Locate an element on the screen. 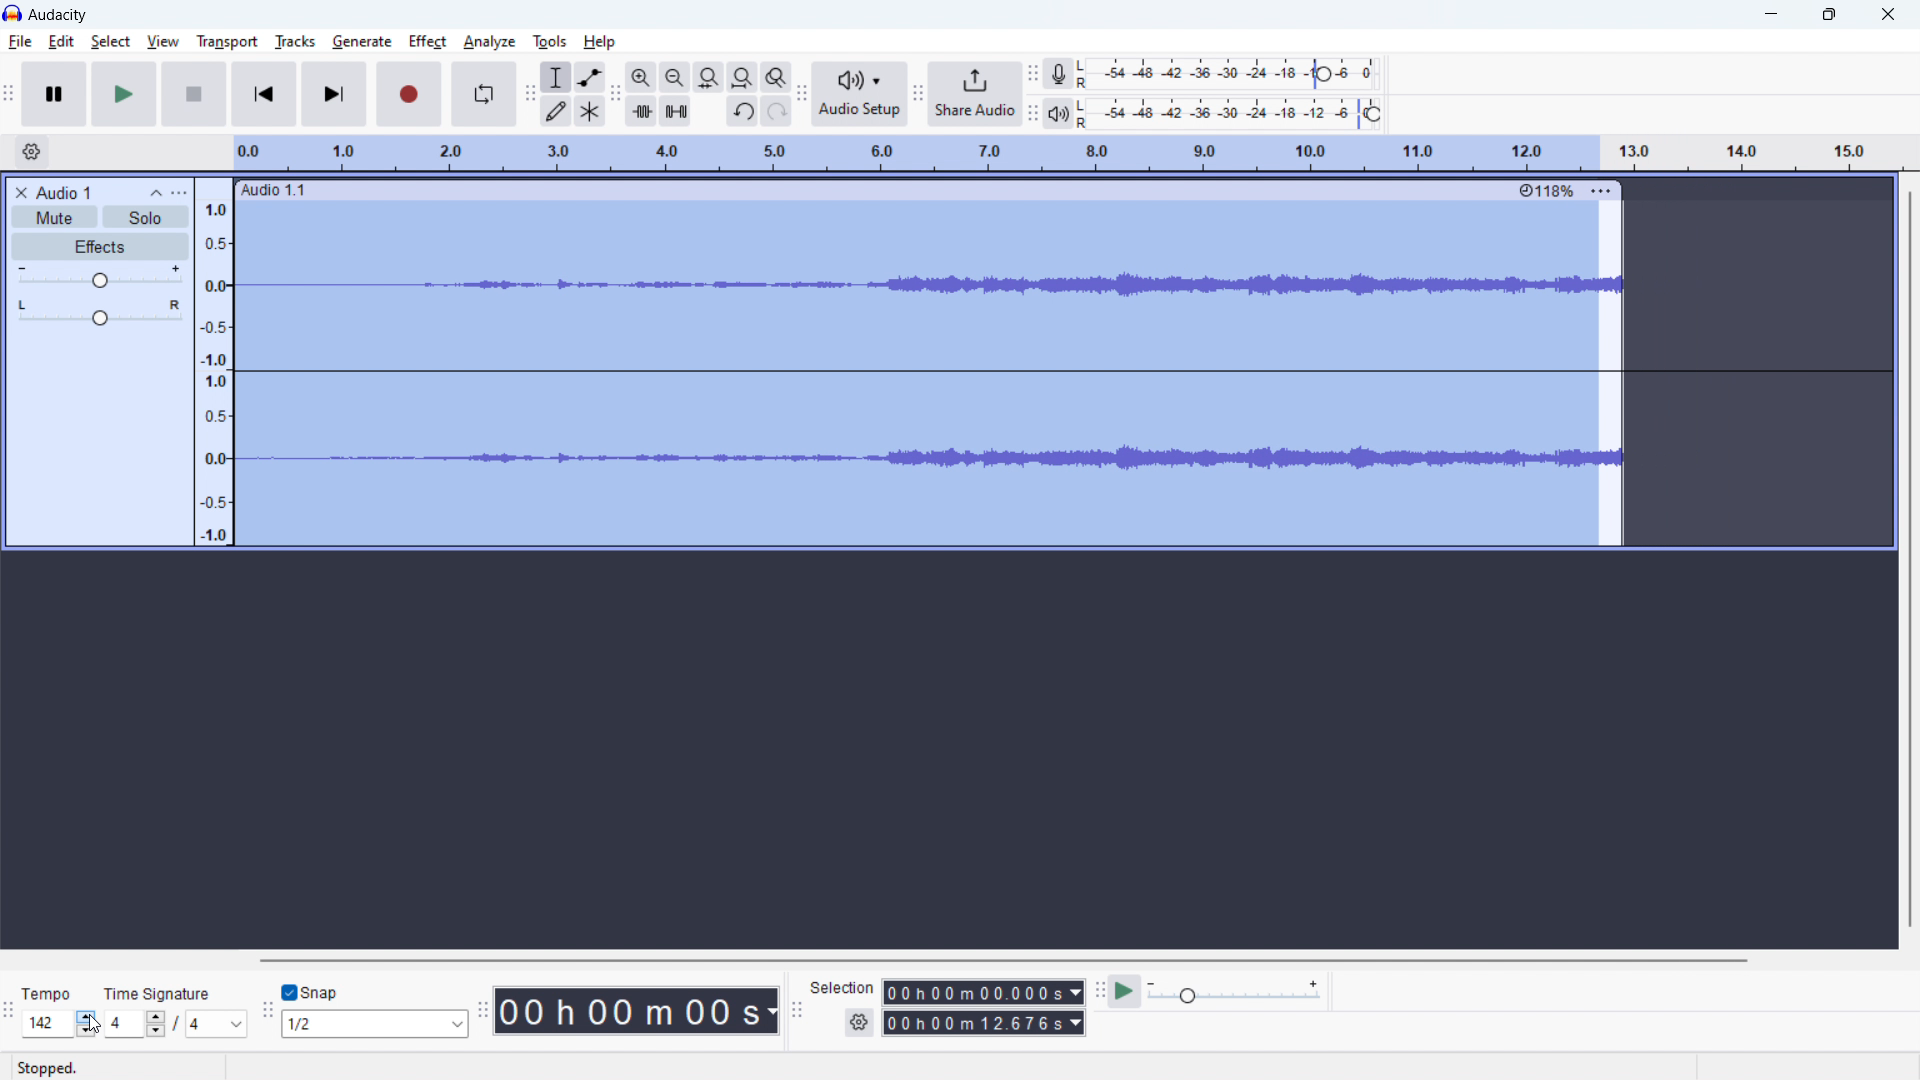  fit project to width is located at coordinates (743, 77).